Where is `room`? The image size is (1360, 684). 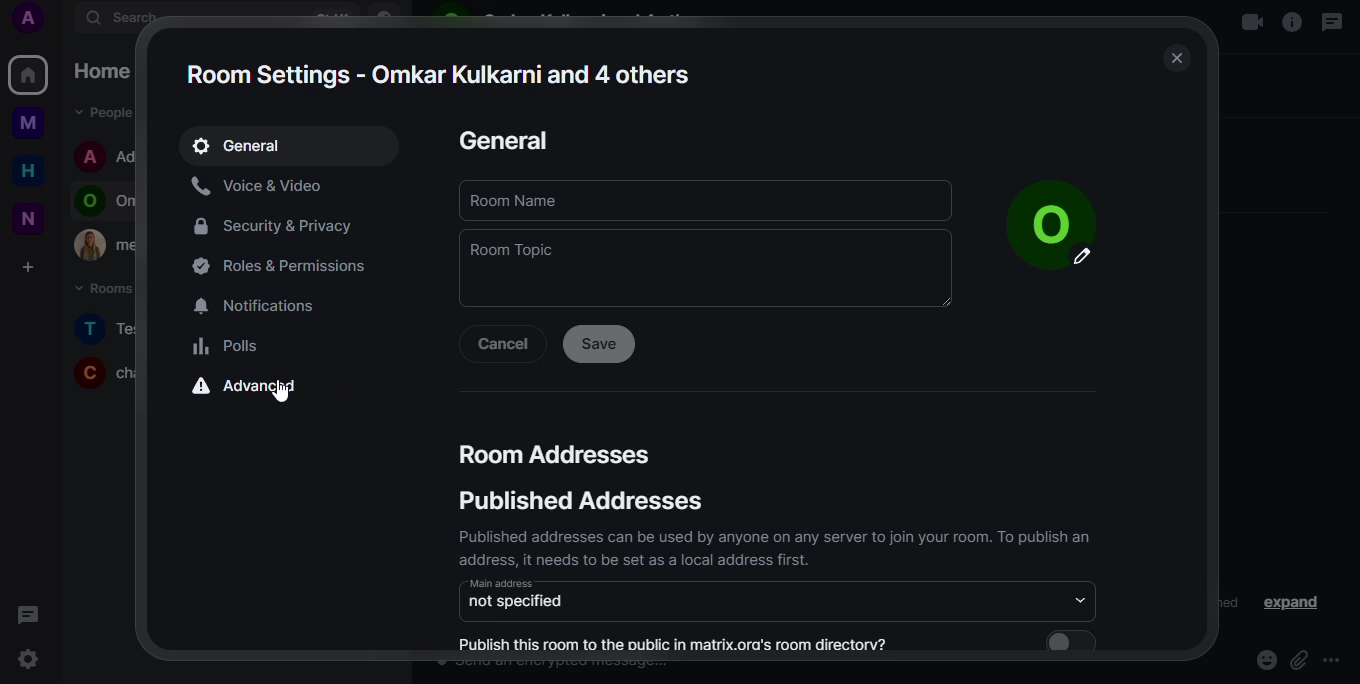 room is located at coordinates (101, 371).